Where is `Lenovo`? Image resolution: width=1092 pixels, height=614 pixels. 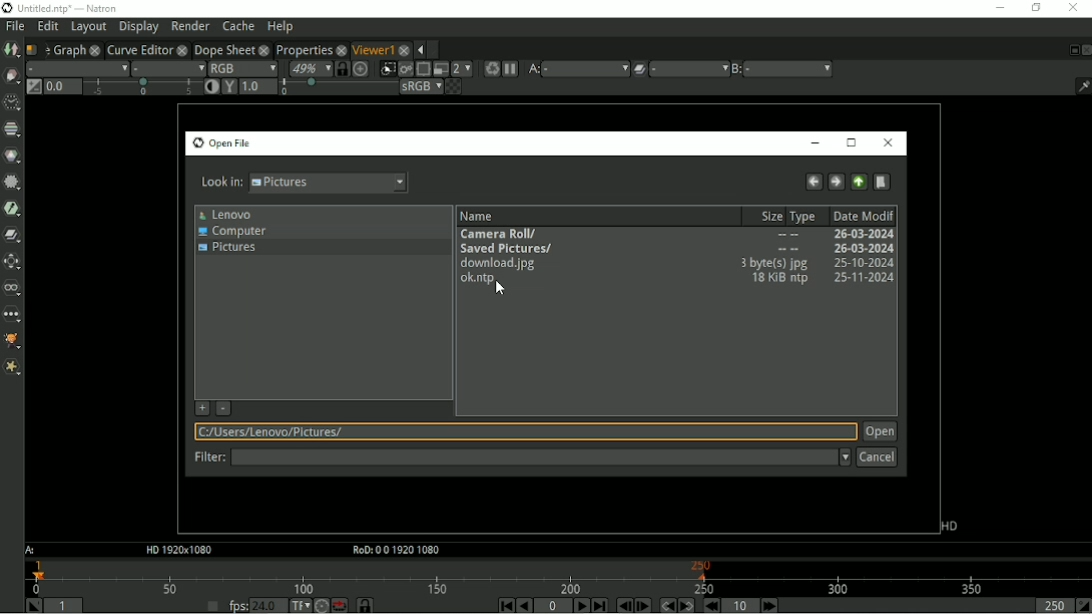
Lenovo is located at coordinates (224, 215).